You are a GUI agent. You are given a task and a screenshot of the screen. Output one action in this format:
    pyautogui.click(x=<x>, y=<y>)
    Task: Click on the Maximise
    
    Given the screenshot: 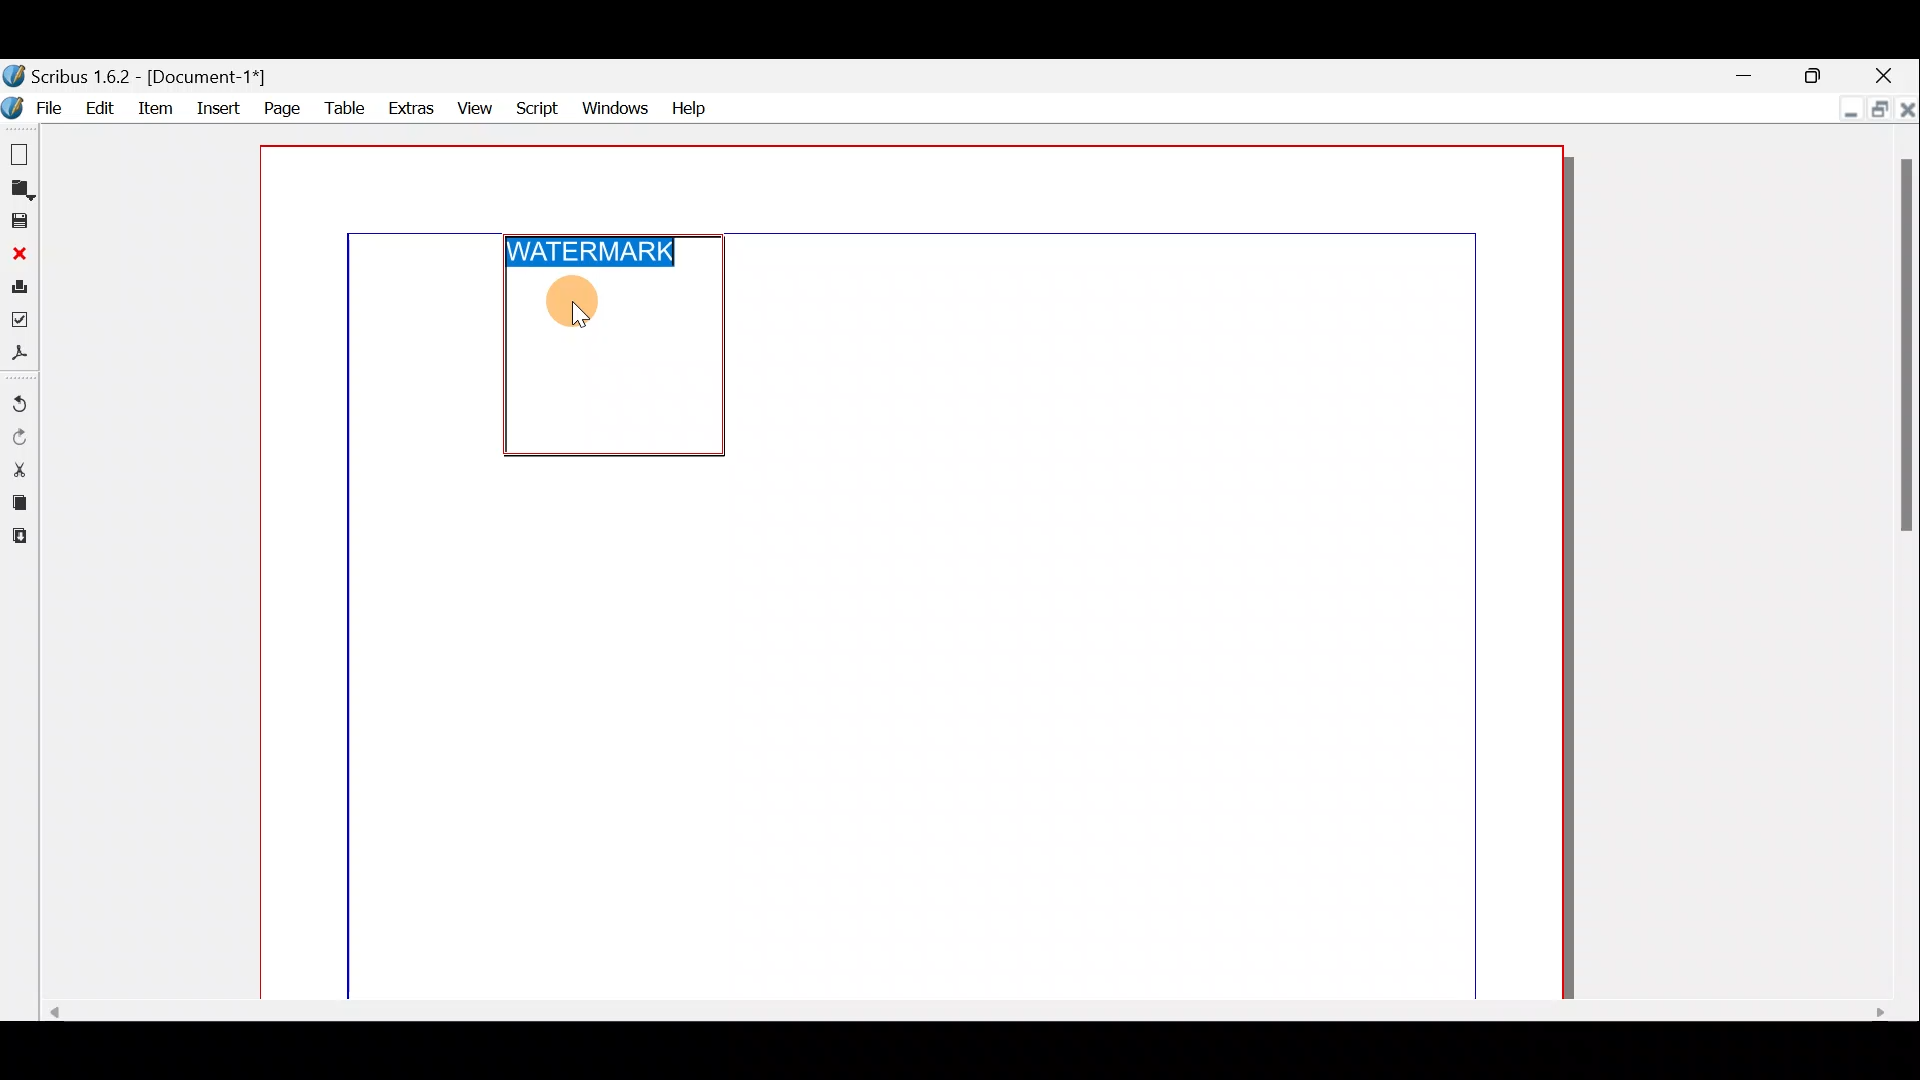 What is the action you would take?
    pyautogui.click(x=1815, y=73)
    